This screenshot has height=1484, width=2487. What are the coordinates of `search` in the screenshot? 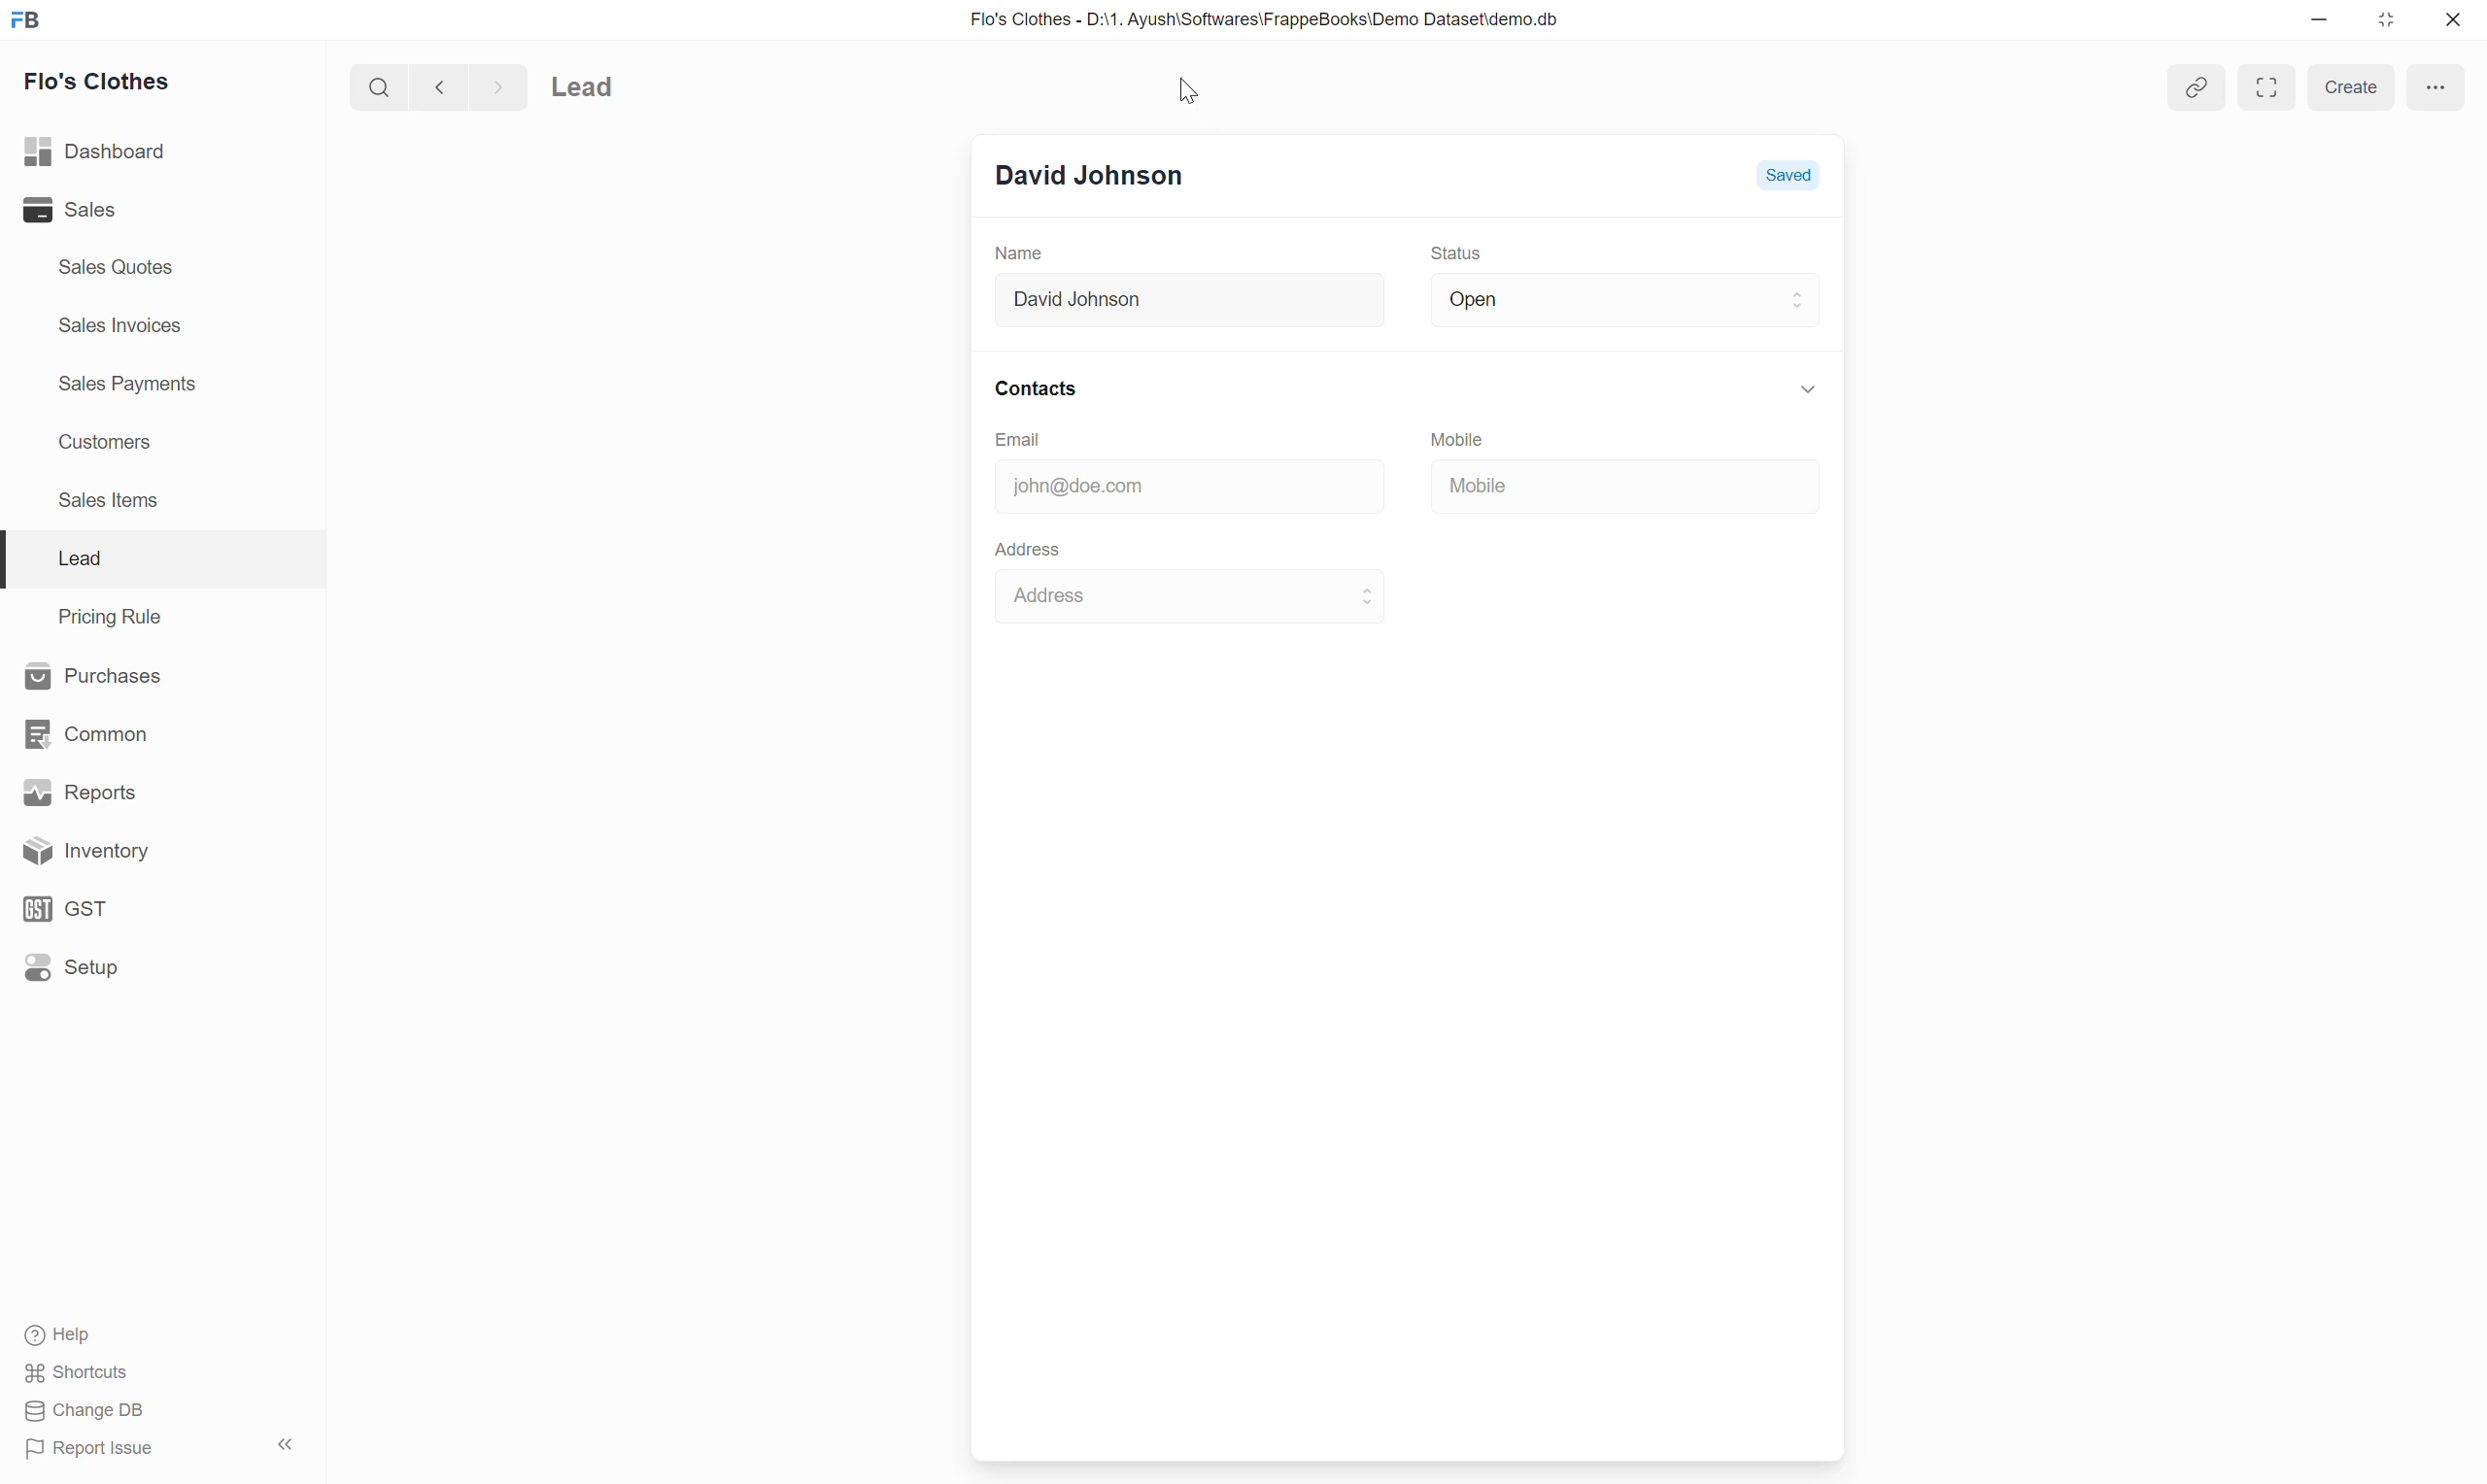 It's located at (377, 85).